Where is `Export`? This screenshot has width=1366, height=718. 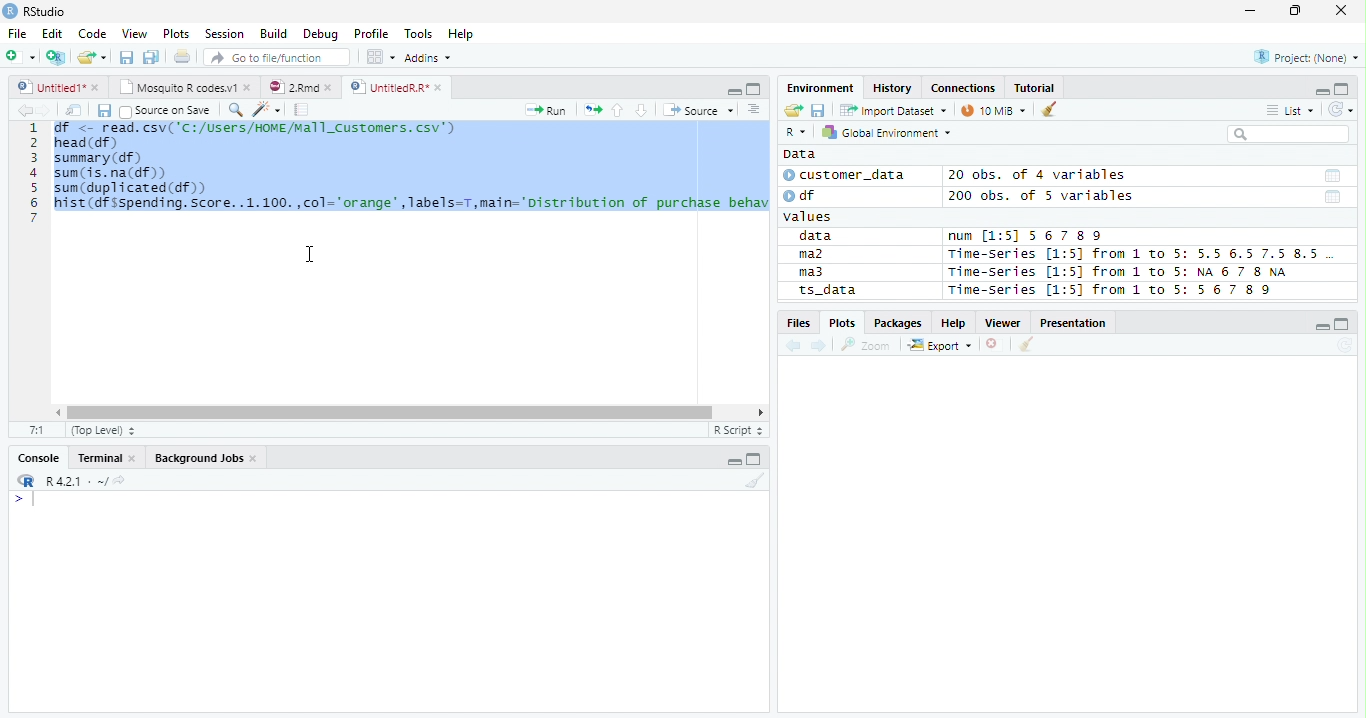
Export is located at coordinates (940, 346).